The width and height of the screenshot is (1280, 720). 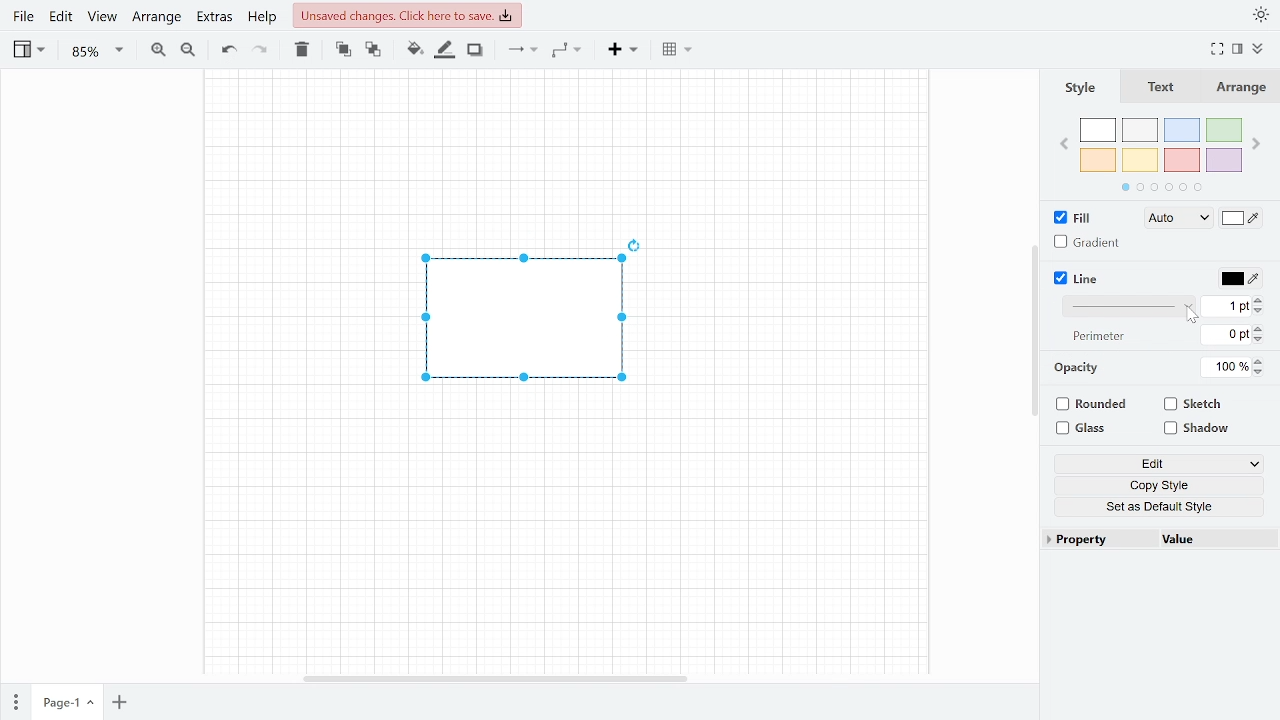 What do you see at coordinates (28, 51) in the screenshot?
I see `View` at bounding box center [28, 51].